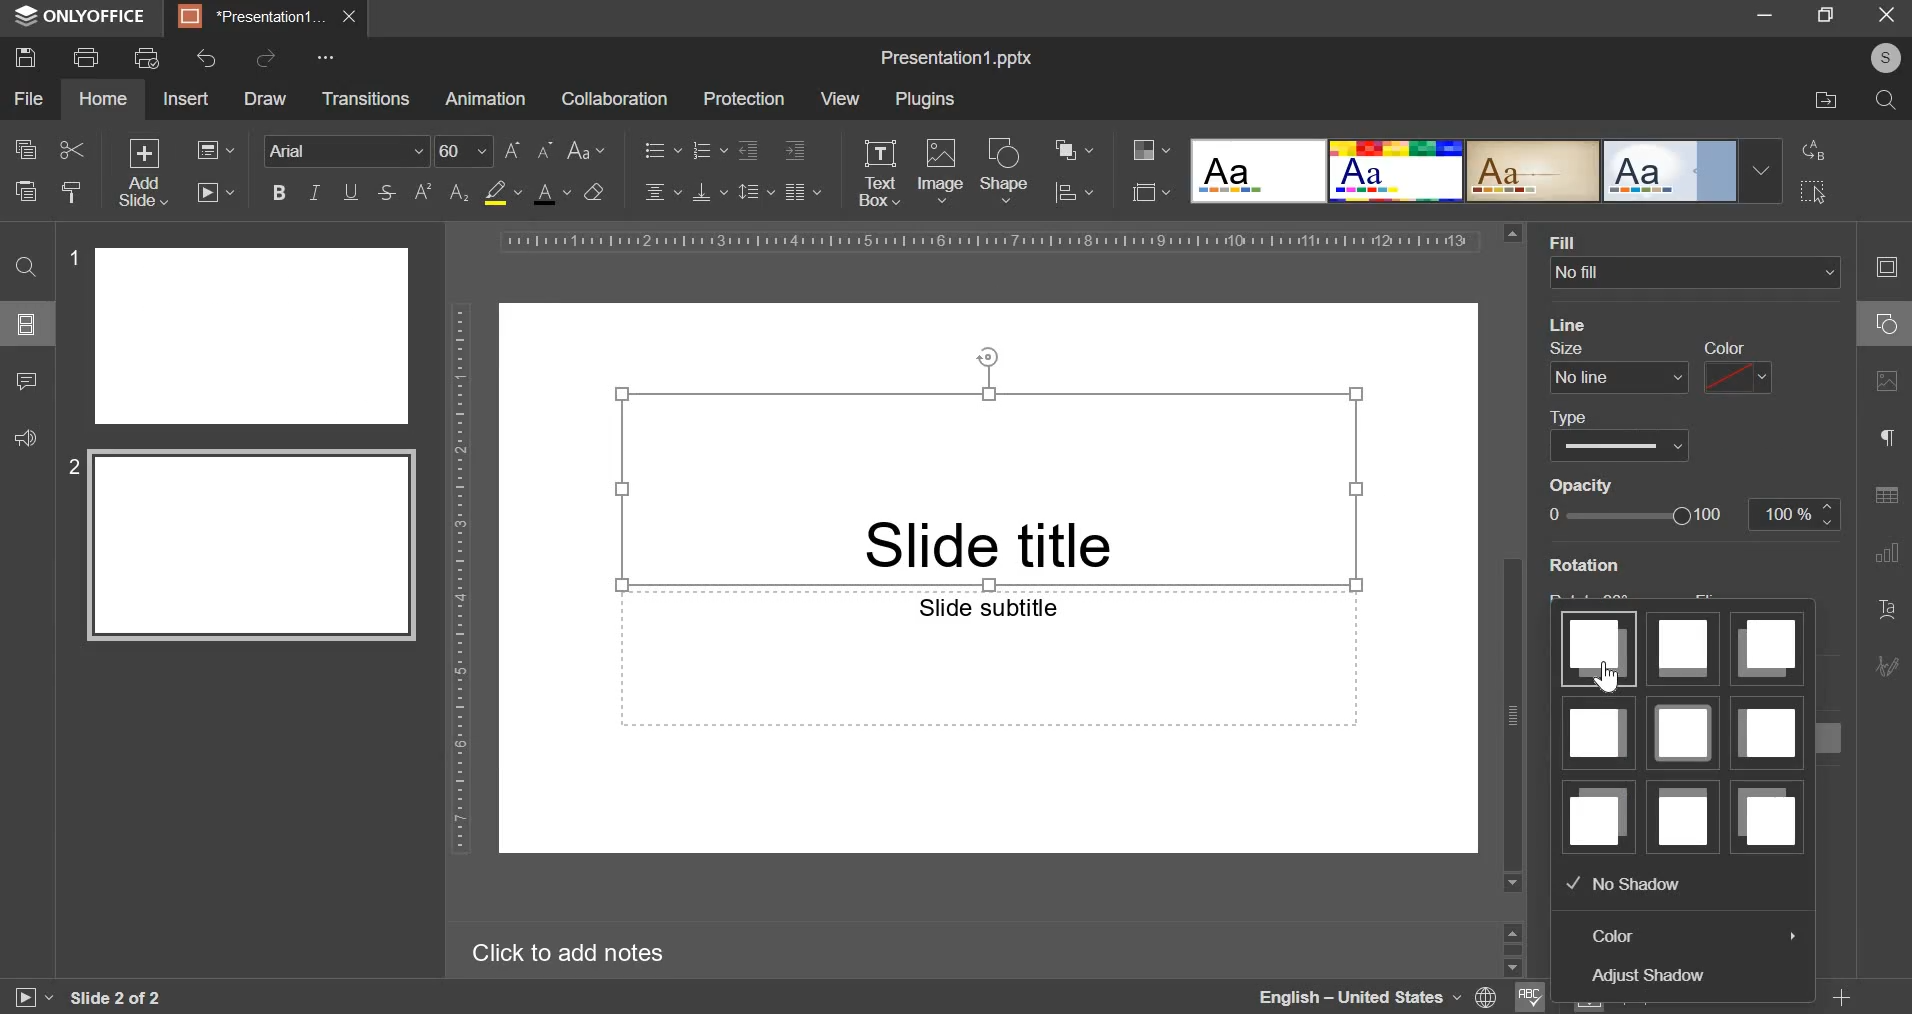 The image size is (1912, 1014). What do you see at coordinates (25, 378) in the screenshot?
I see `comment` at bounding box center [25, 378].